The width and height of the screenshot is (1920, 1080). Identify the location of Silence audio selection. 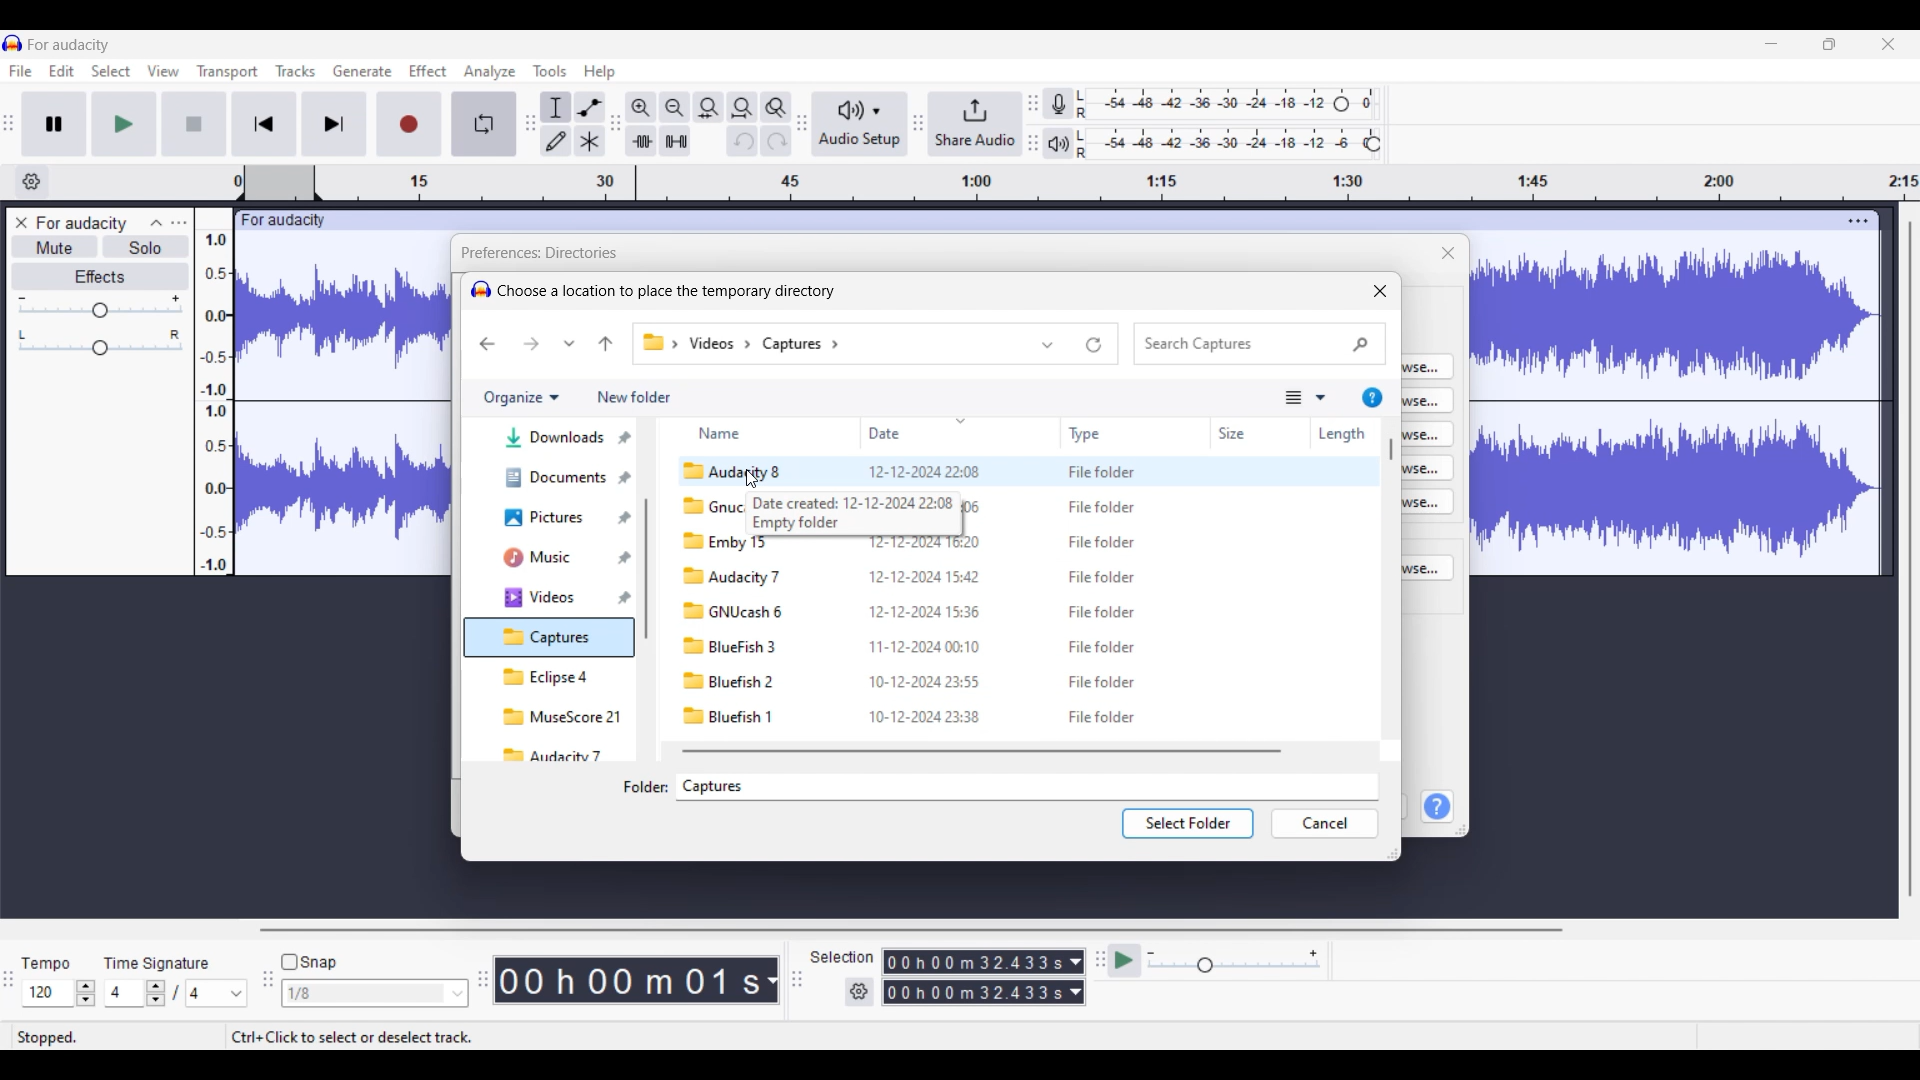
(675, 141).